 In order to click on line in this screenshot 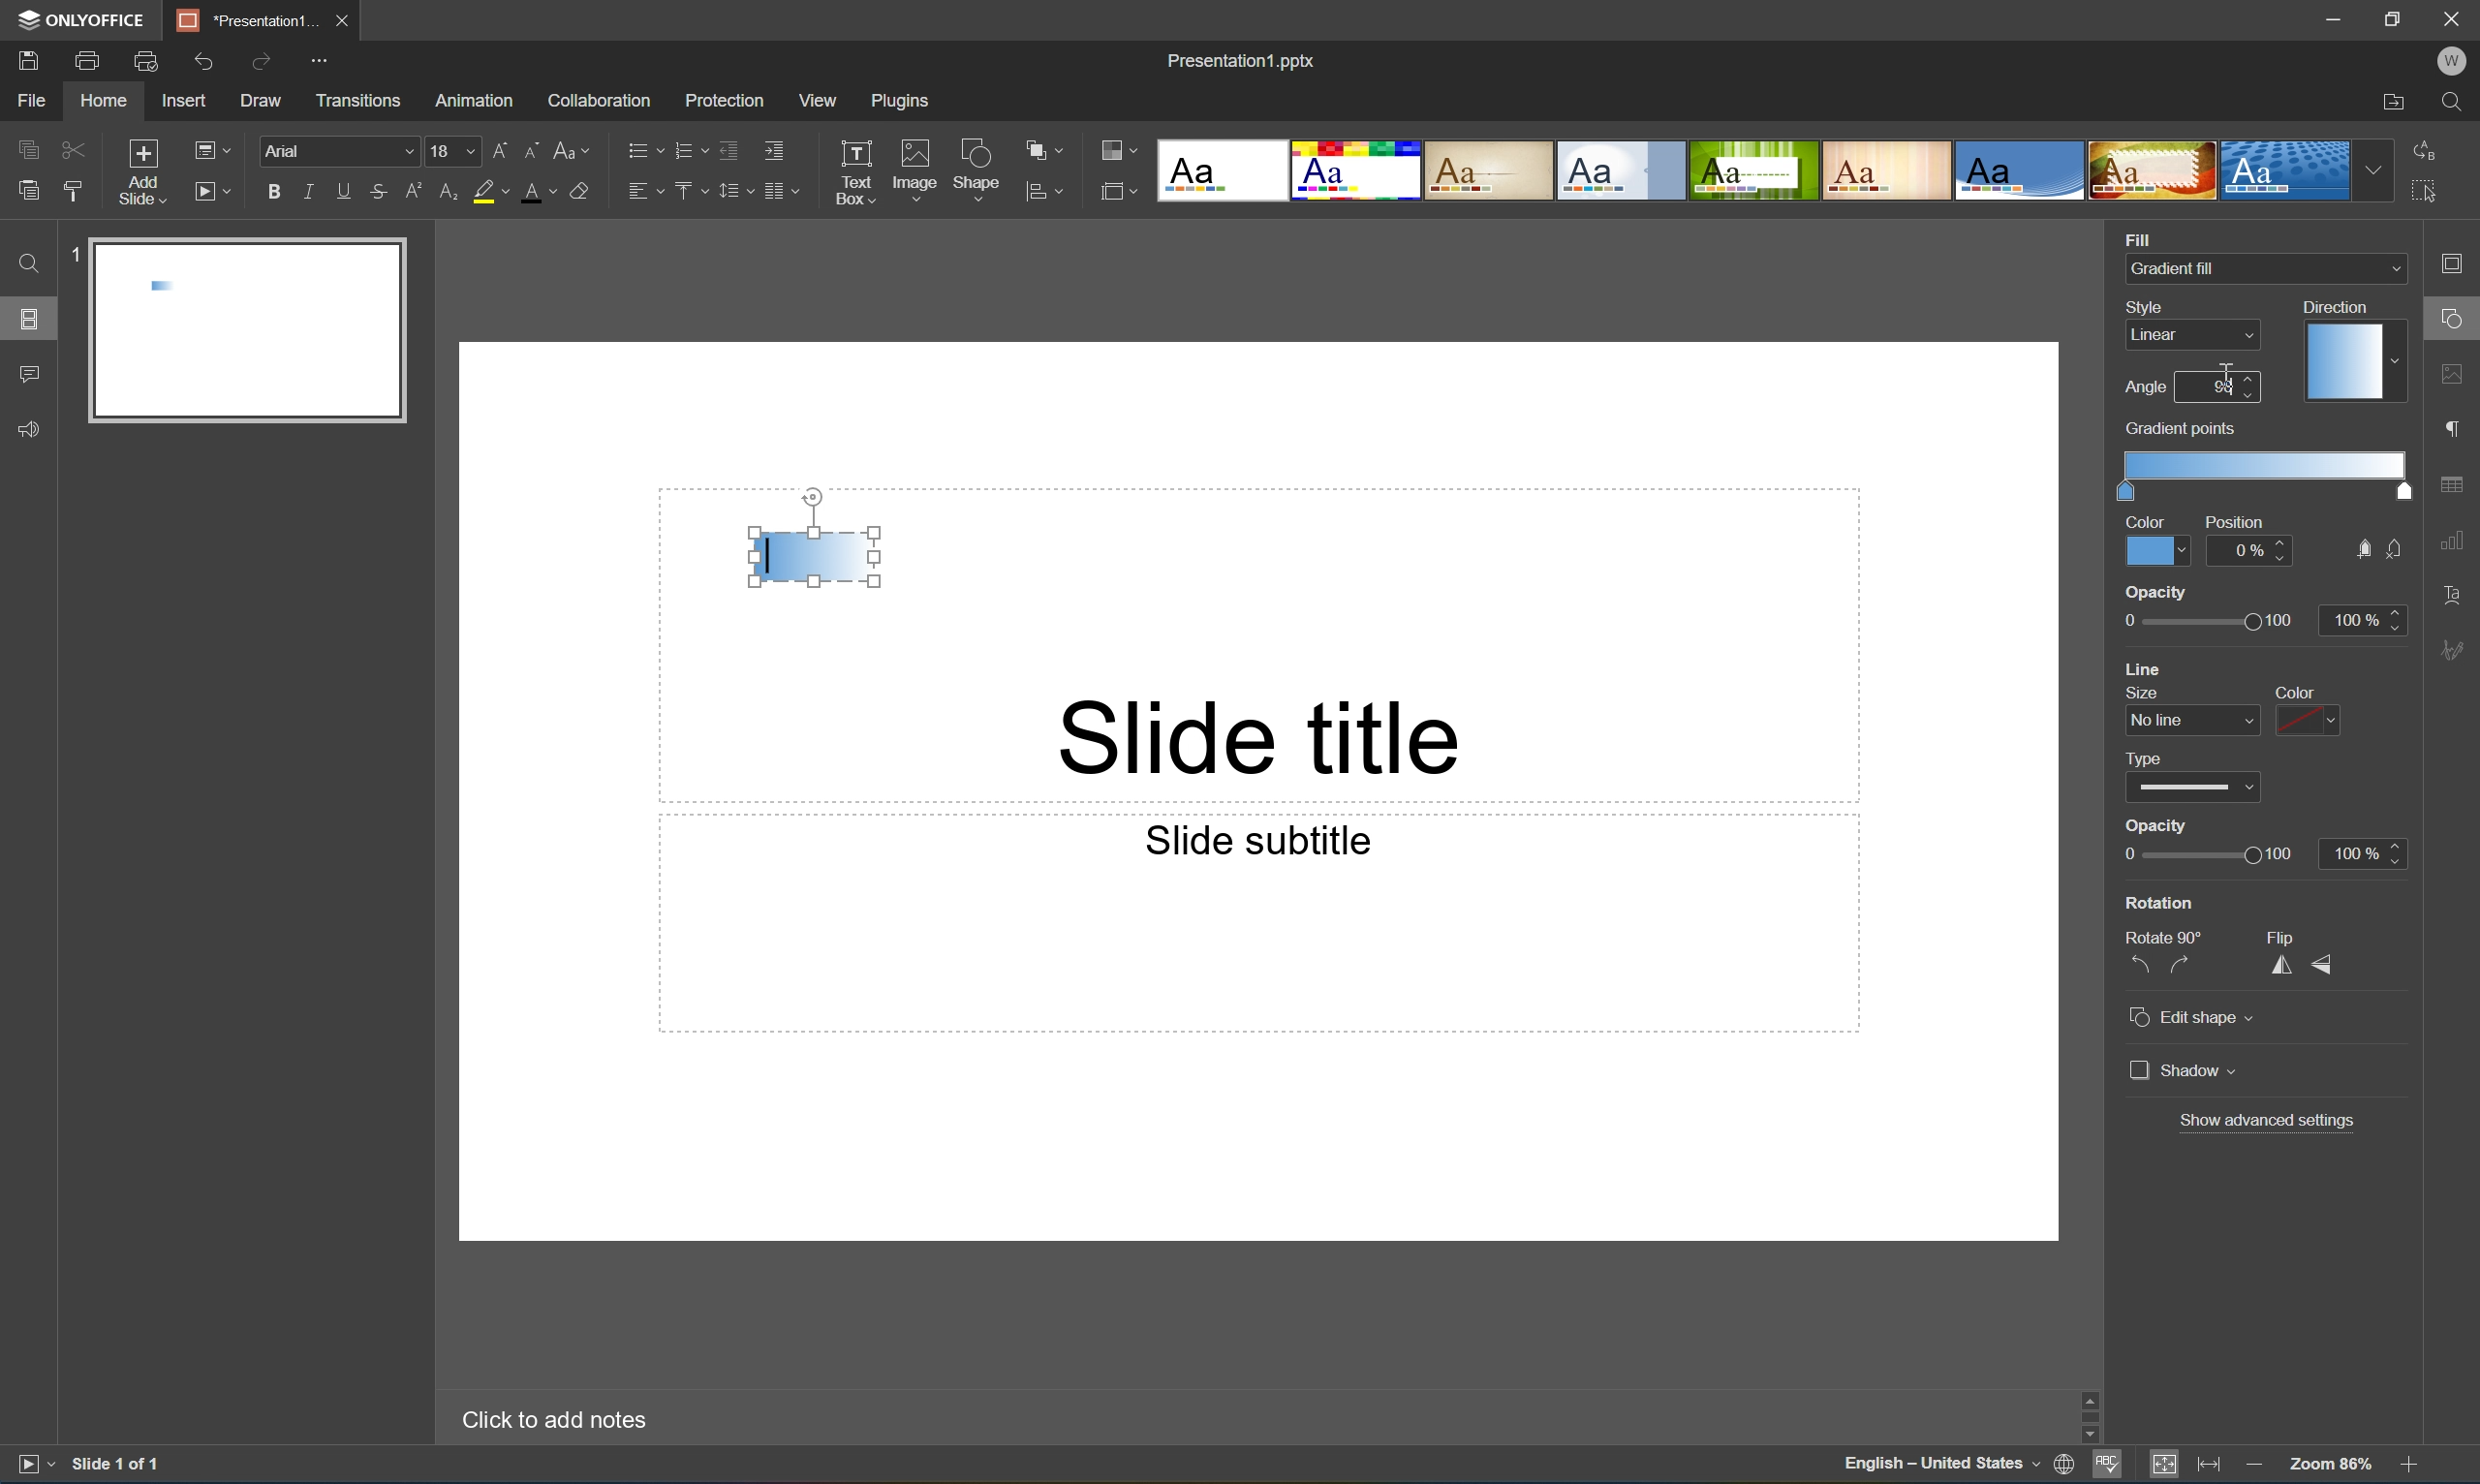, I will do `click(2149, 668)`.